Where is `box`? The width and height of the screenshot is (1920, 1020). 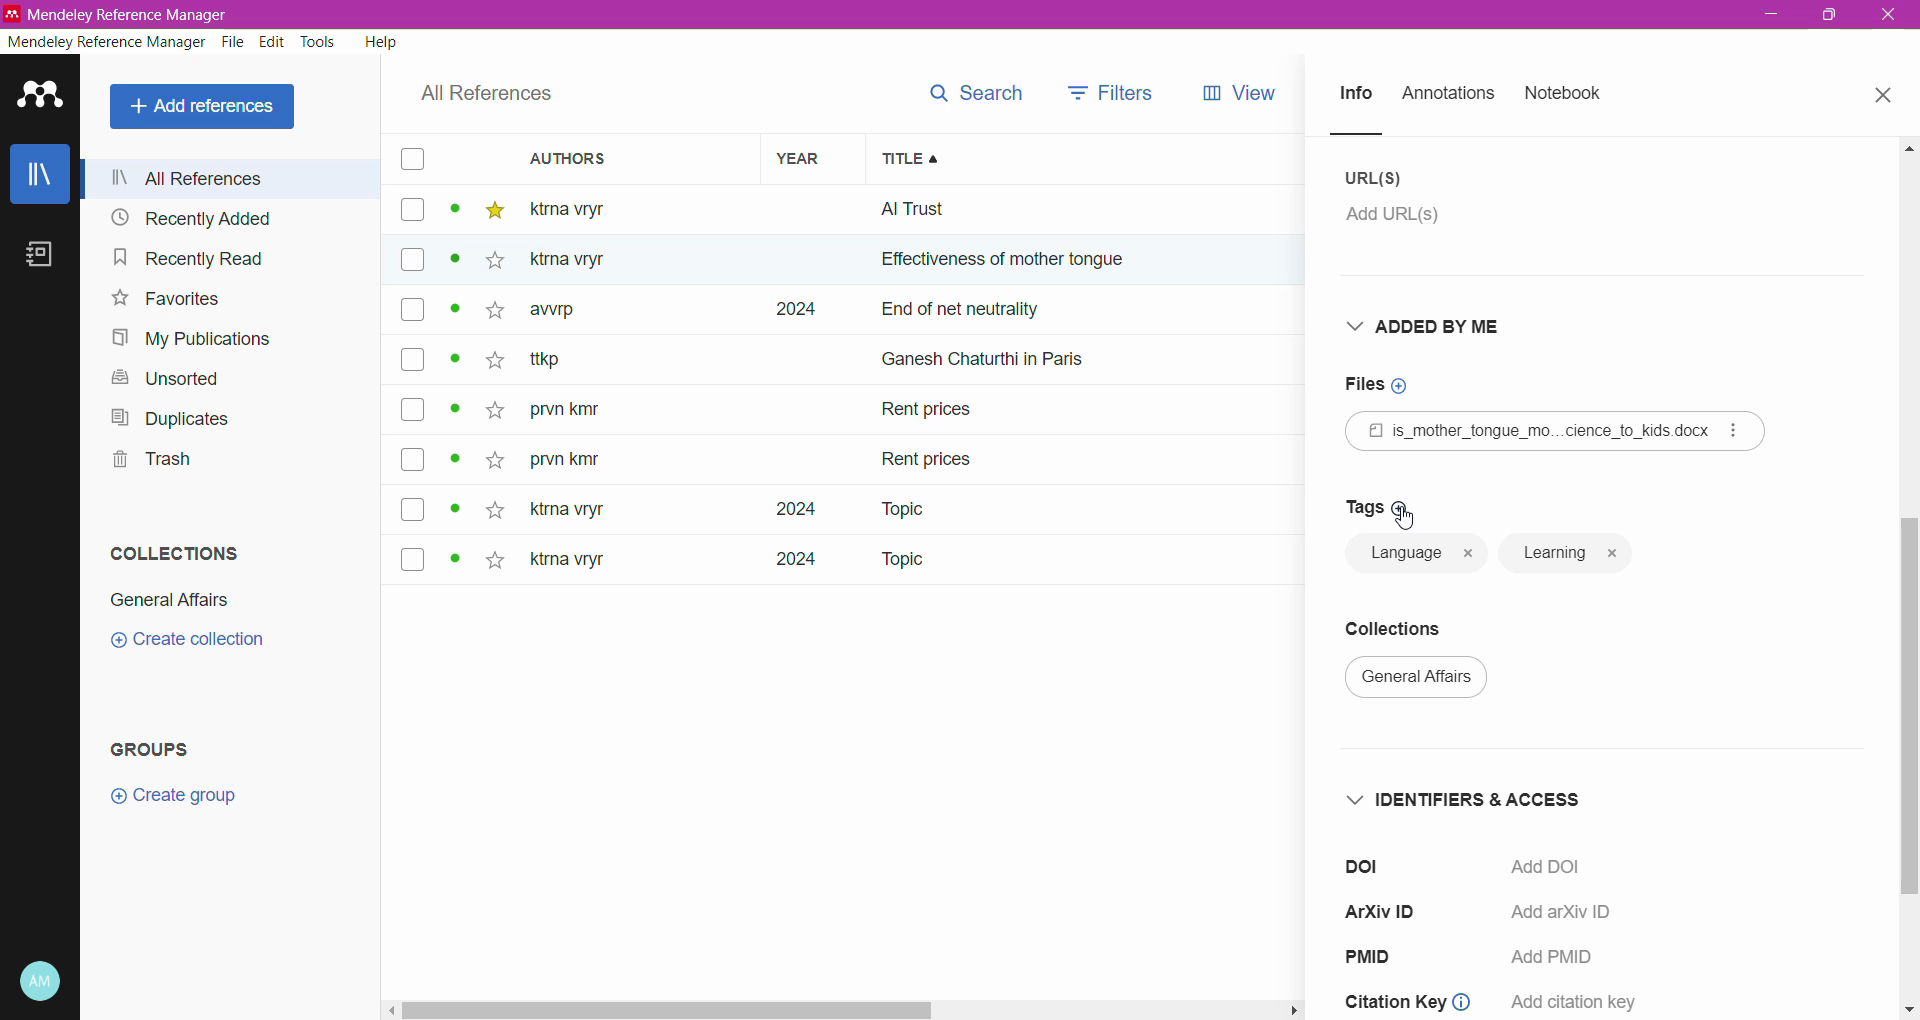 box is located at coordinates (413, 409).